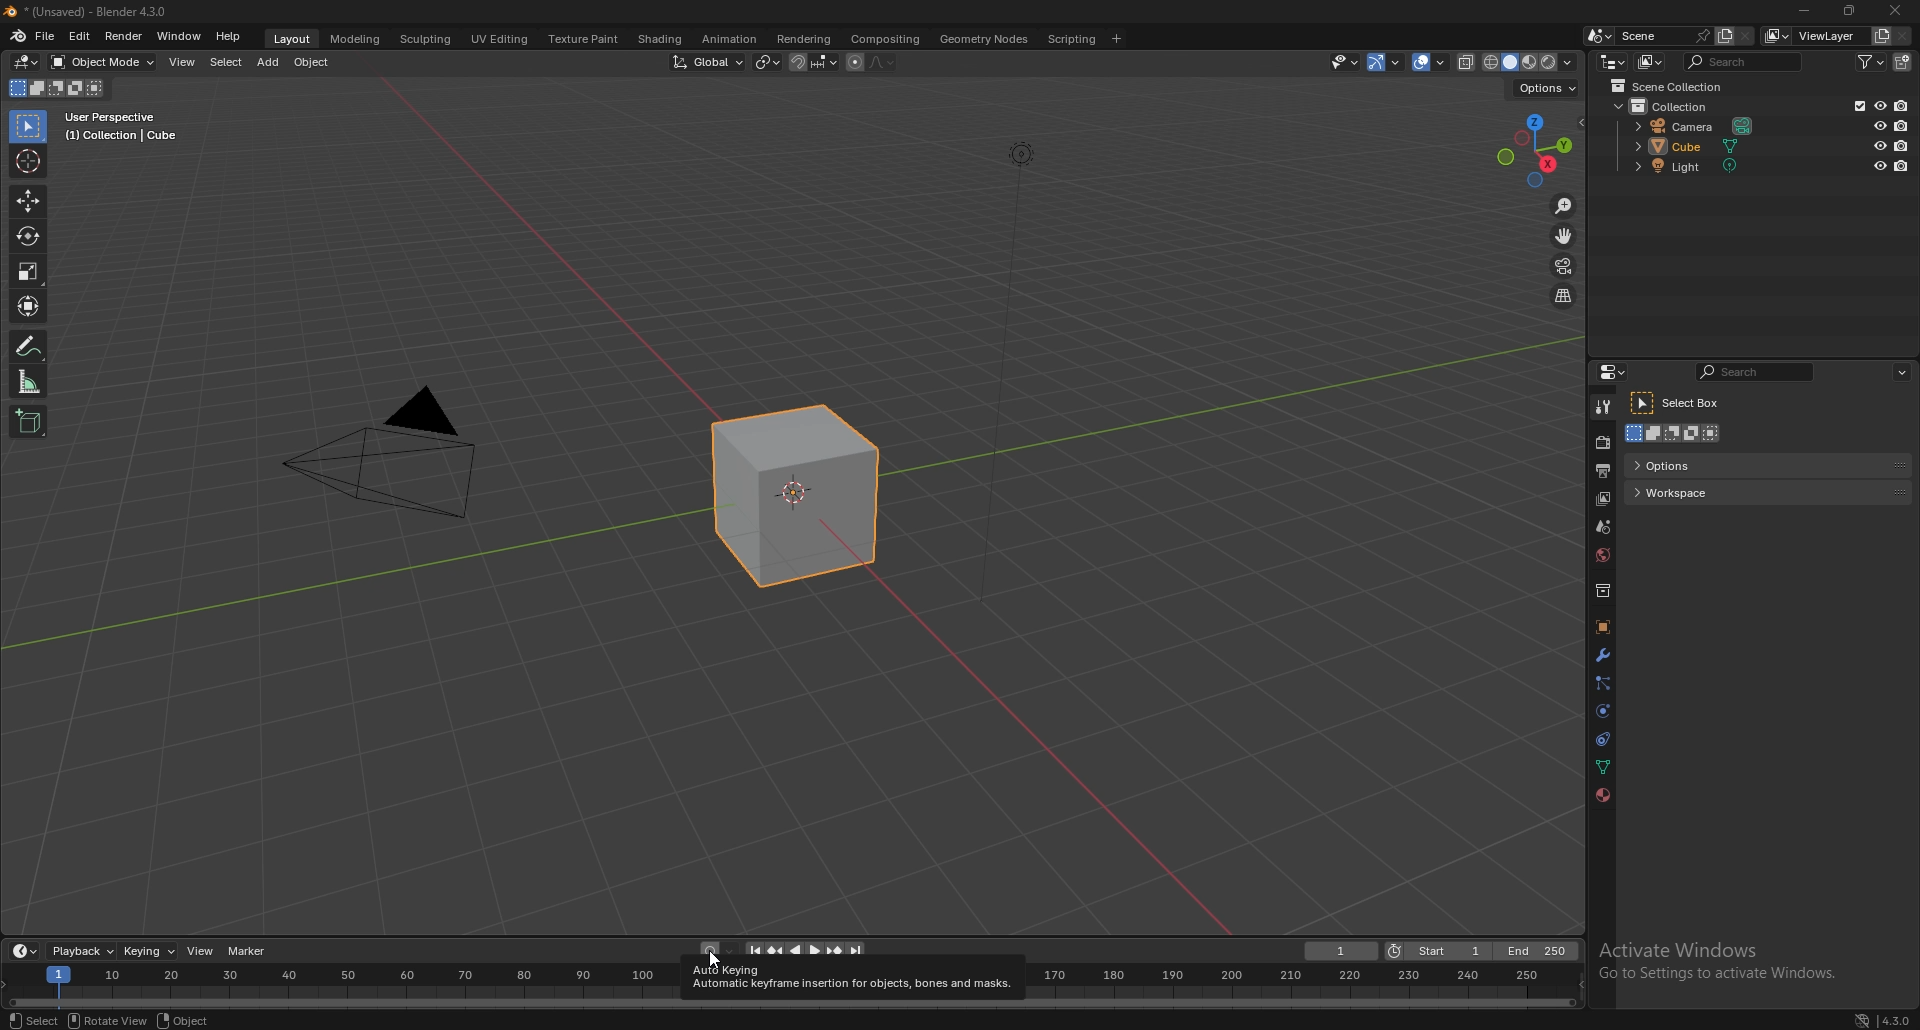 This screenshot has height=1030, width=1920. I want to click on collection, so click(1671, 106).